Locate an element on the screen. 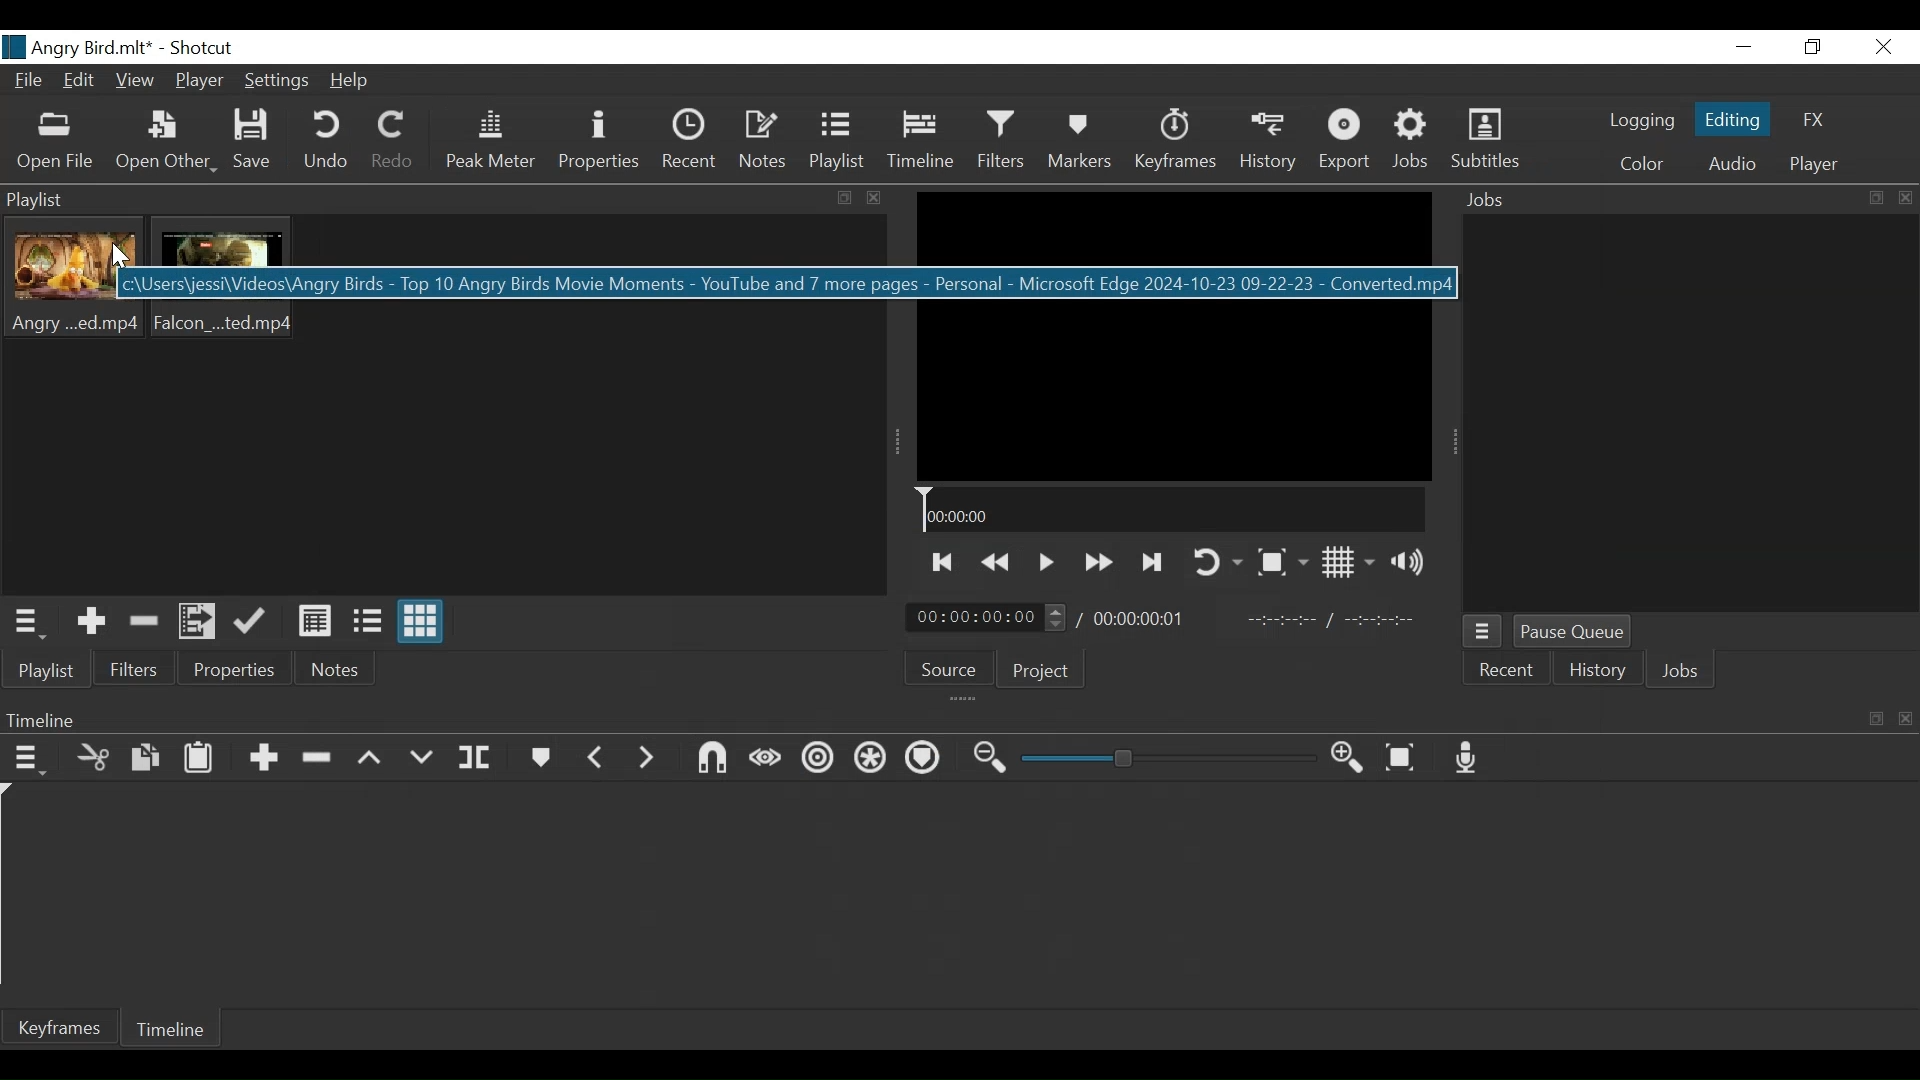 The height and width of the screenshot is (1080, 1920). Play forward quickly is located at coordinates (1097, 563).